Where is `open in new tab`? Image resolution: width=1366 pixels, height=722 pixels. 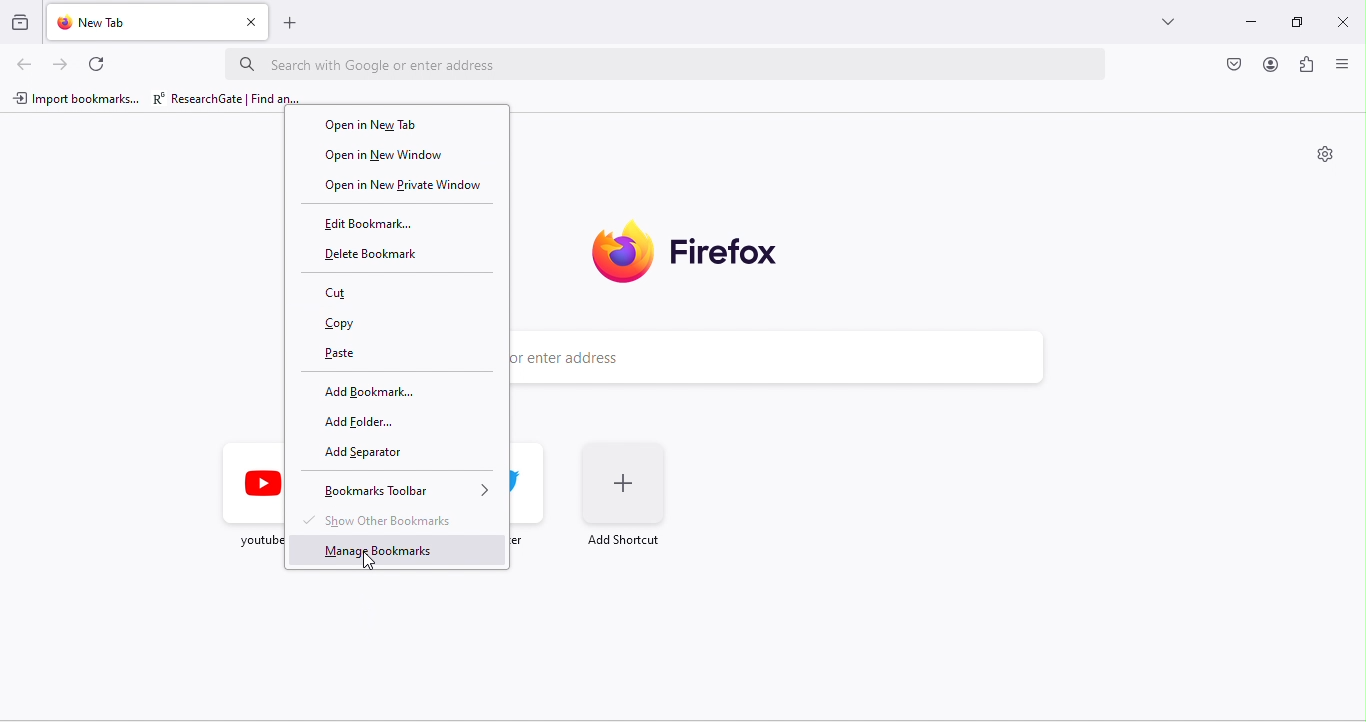
open in new tab is located at coordinates (375, 126).